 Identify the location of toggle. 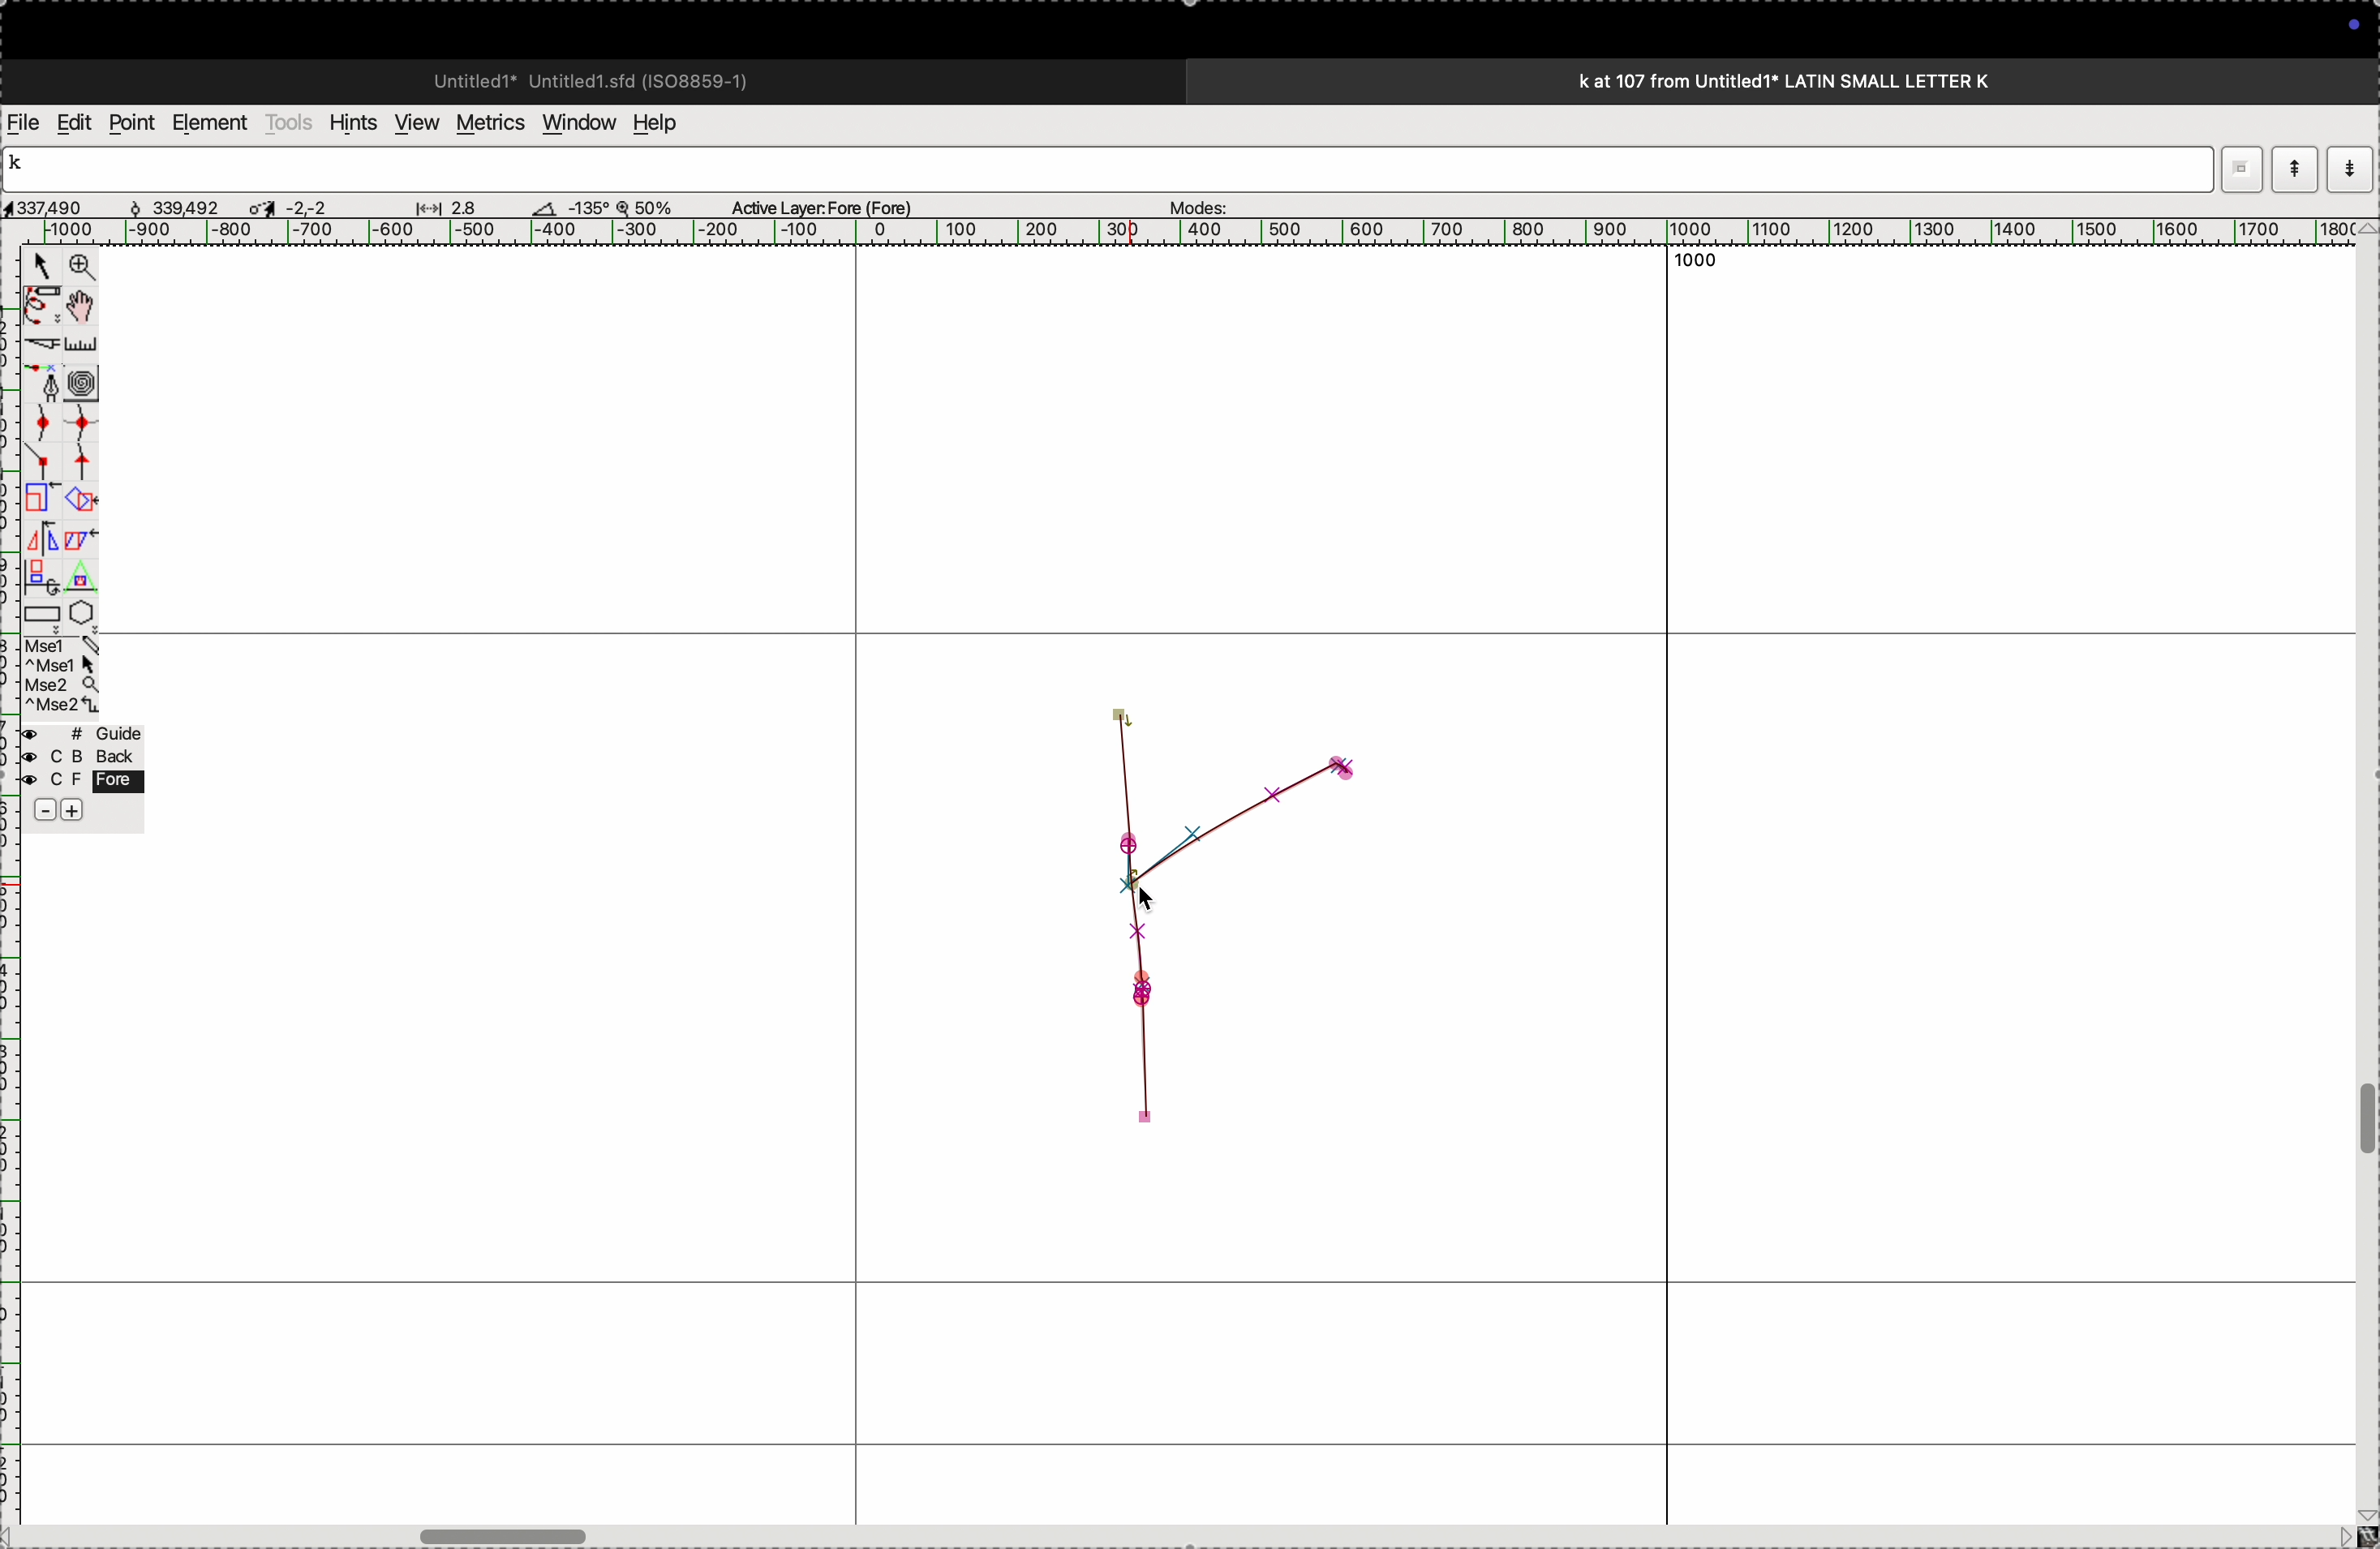
(87, 306).